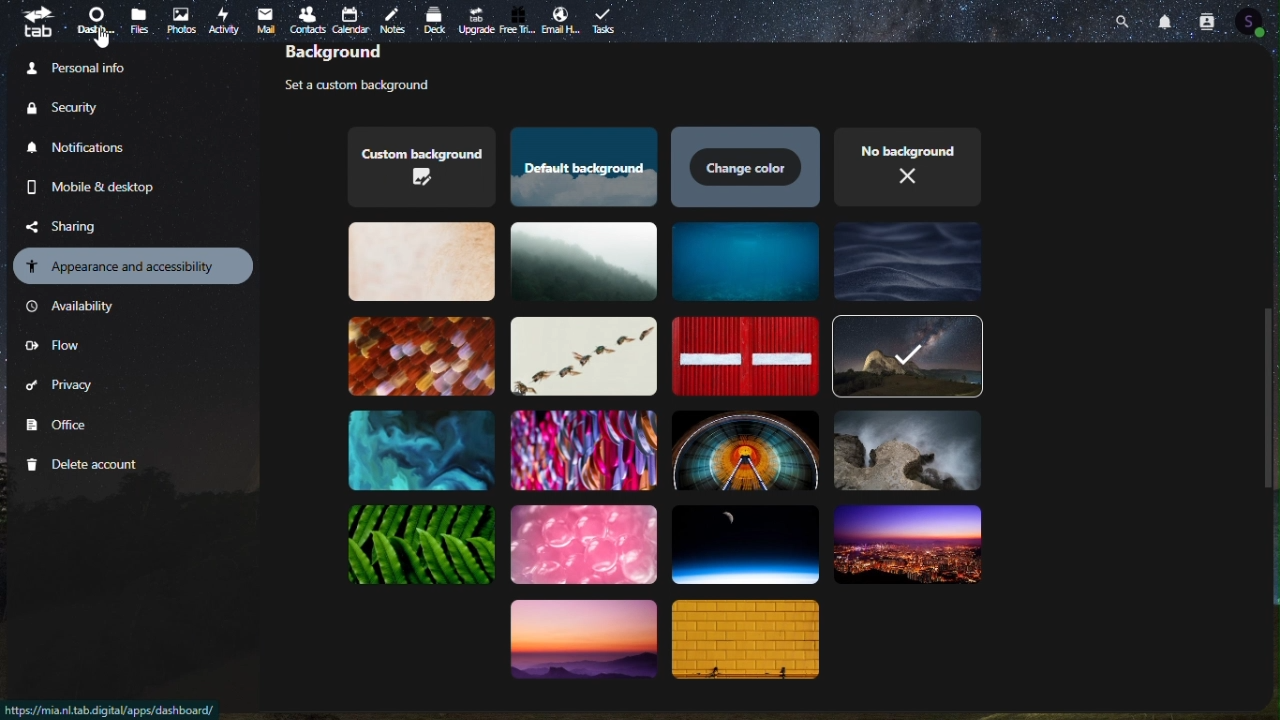  I want to click on No background theme, so click(910, 164).